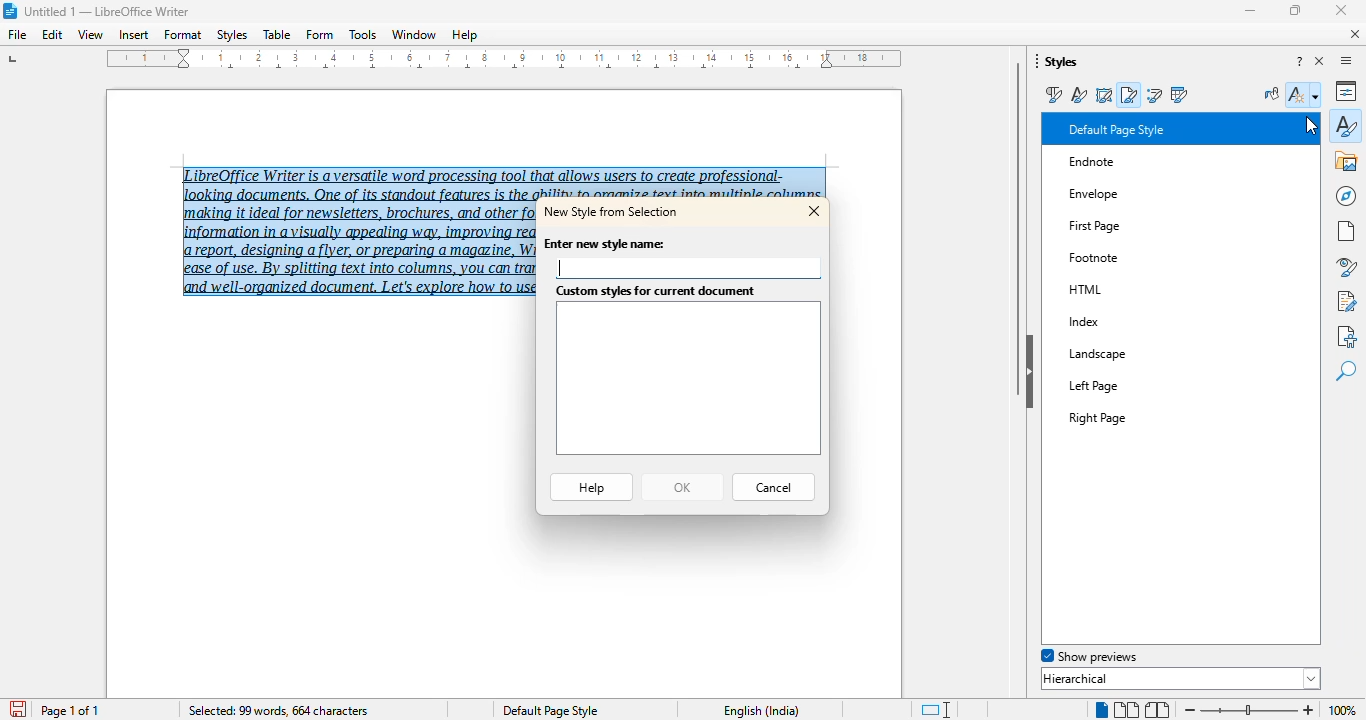 The height and width of the screenshot is (720, 1366). Describe the element at coordinates (110, 13) in the screenshot. I see `Untitled 1 -- LibreOffice Writer` at that location.